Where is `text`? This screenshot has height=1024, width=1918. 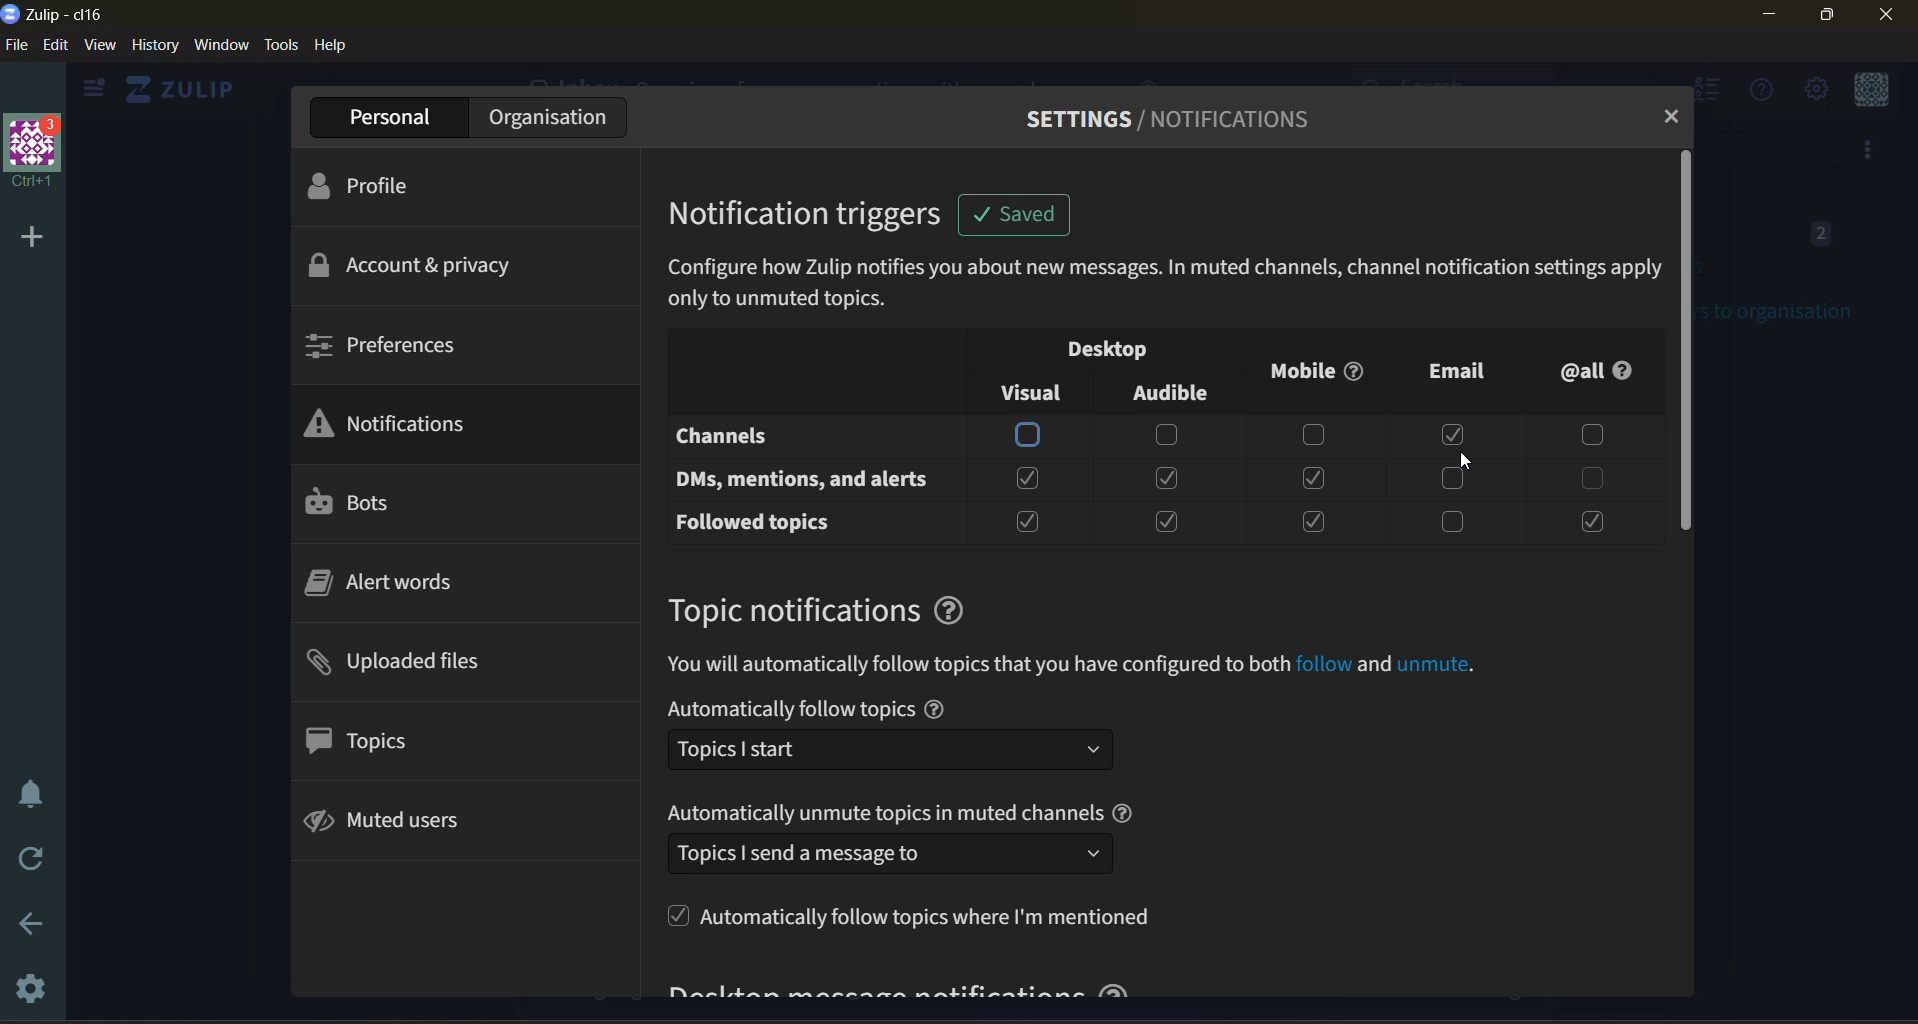
text is located at coordinates (884, 812).